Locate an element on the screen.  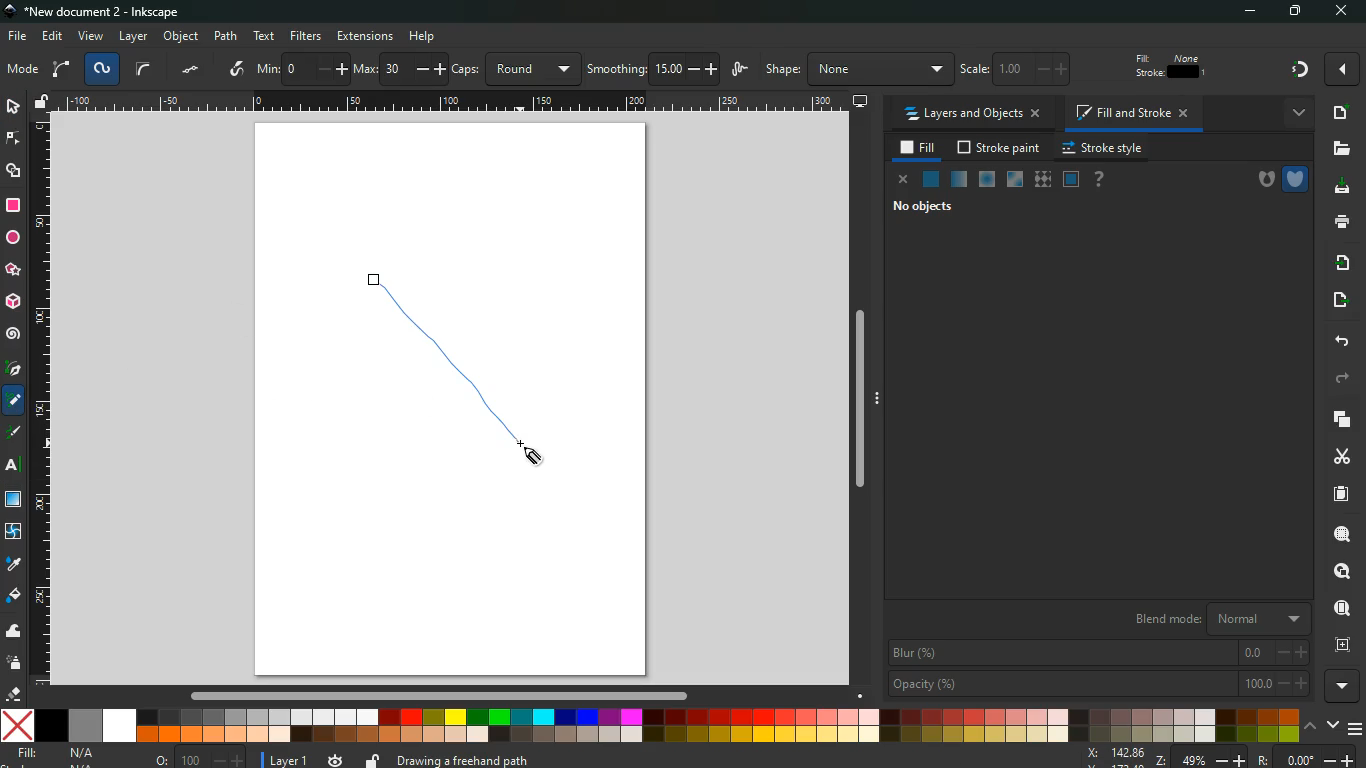
filters is located at coordinates (305, 36).